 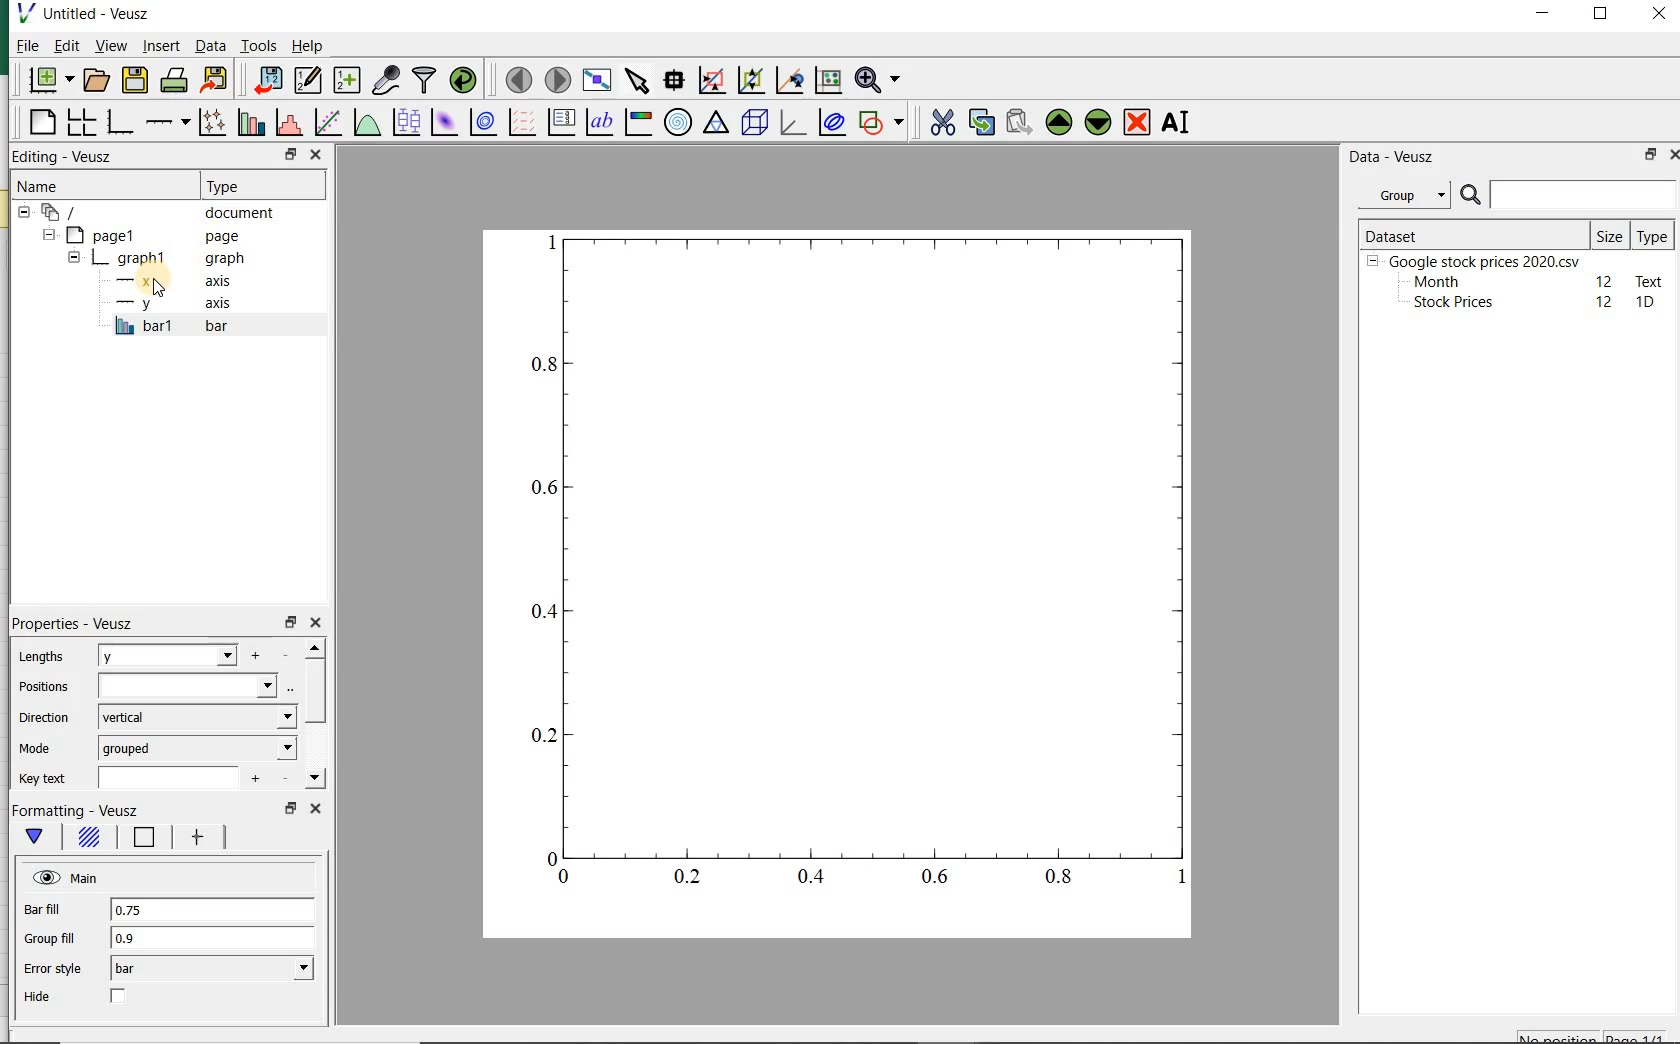 I want to click on view, so click(x=111, y=47).